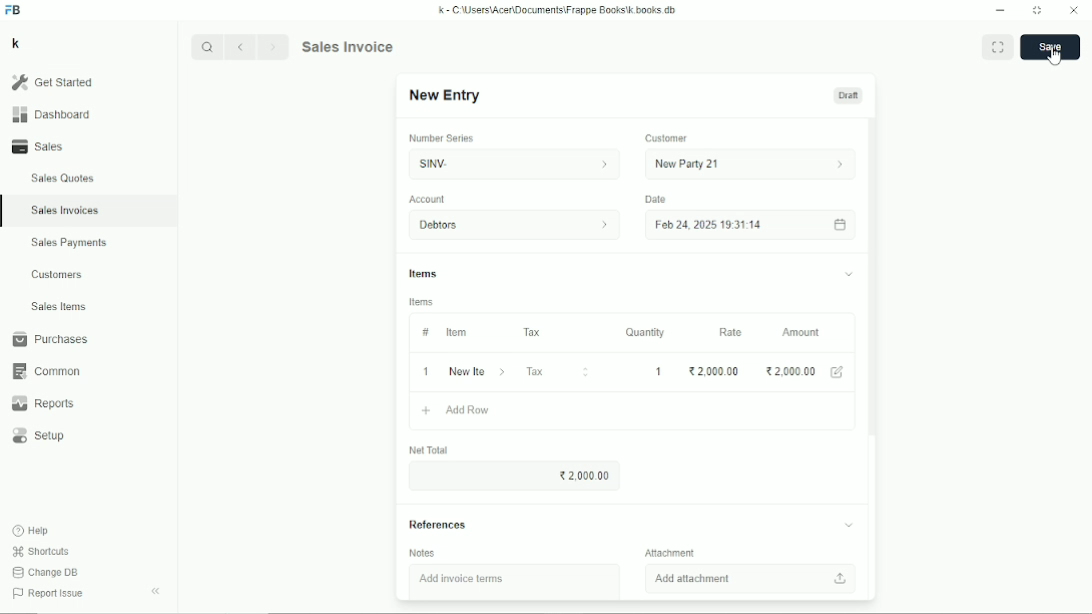 This screenshot has height=614, width=1092. I want to click on #, so click(424, 332).